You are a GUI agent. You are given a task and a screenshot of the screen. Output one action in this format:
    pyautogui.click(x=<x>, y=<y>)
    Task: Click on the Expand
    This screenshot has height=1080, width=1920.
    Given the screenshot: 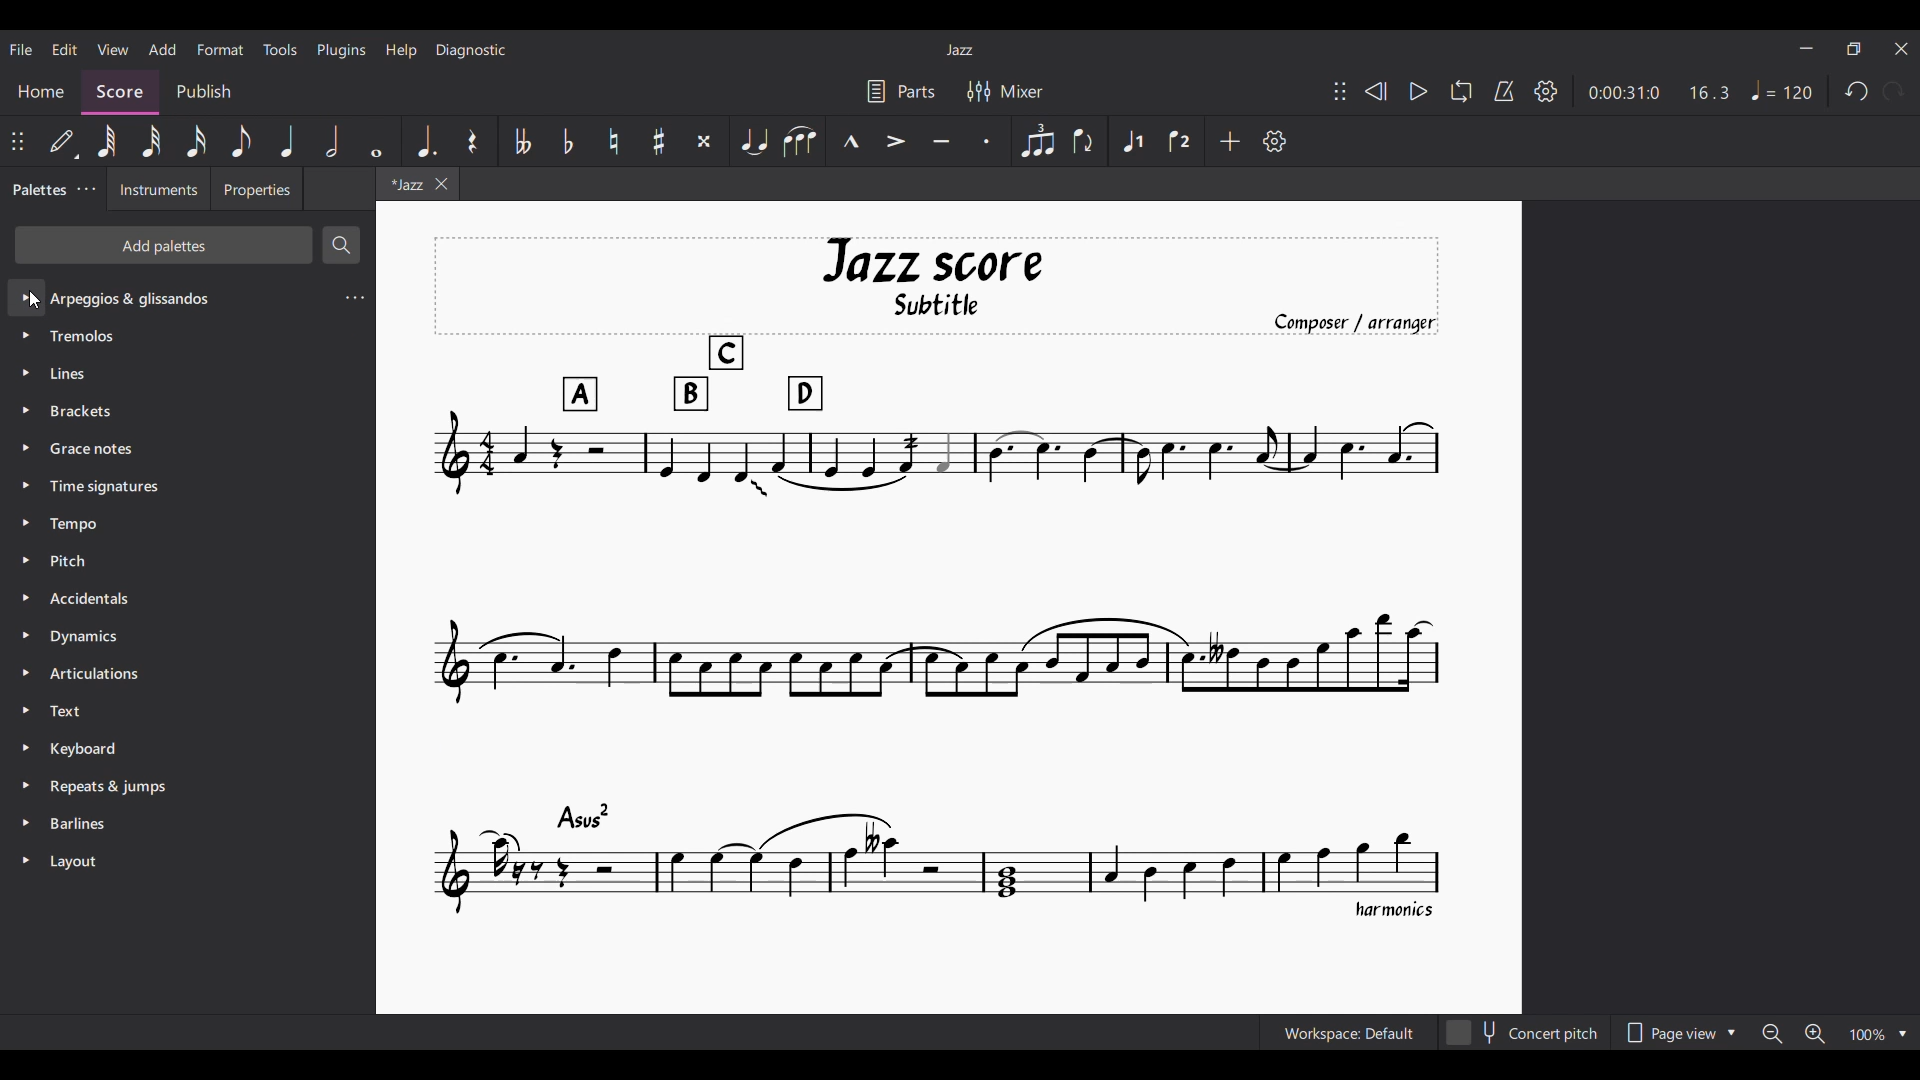 What is the action you would take?
    pyautogui.click(x=25, y=578)
    